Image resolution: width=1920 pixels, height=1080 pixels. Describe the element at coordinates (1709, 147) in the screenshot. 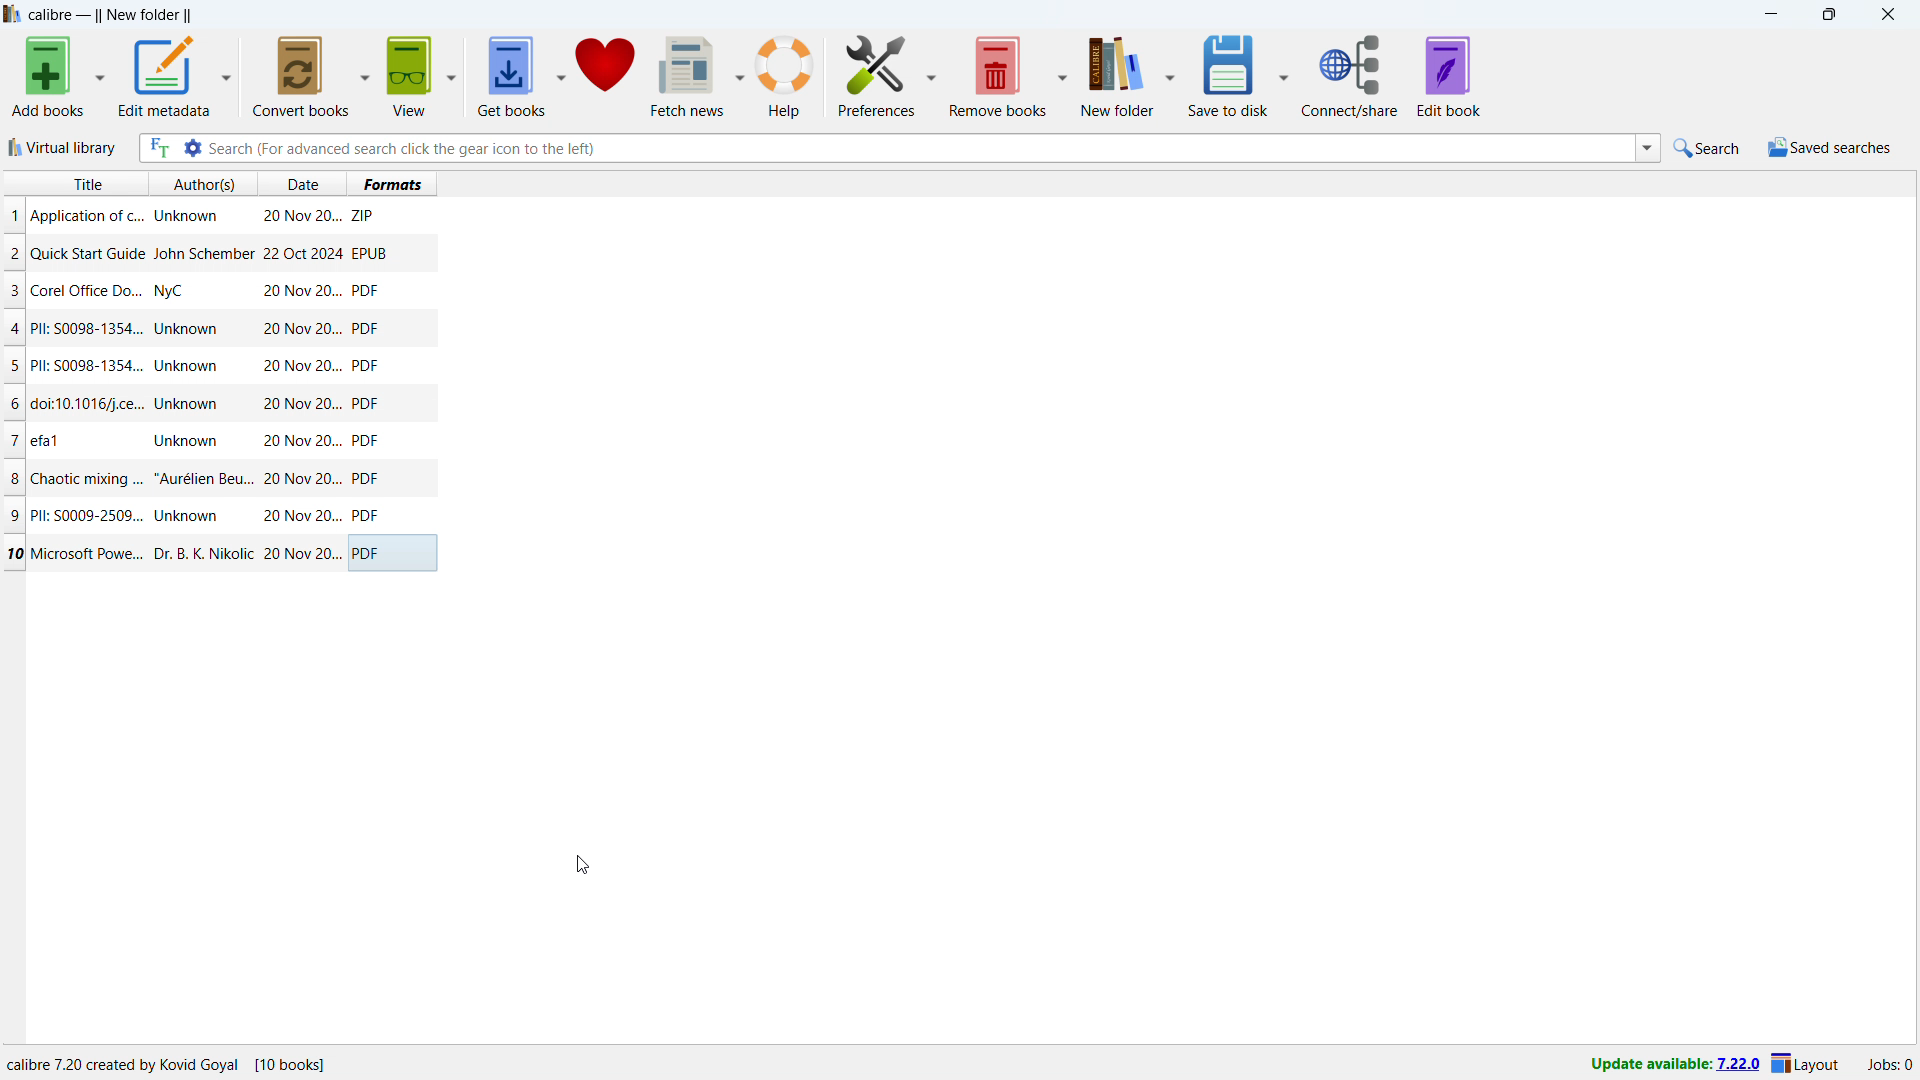

I see `search` at that location.